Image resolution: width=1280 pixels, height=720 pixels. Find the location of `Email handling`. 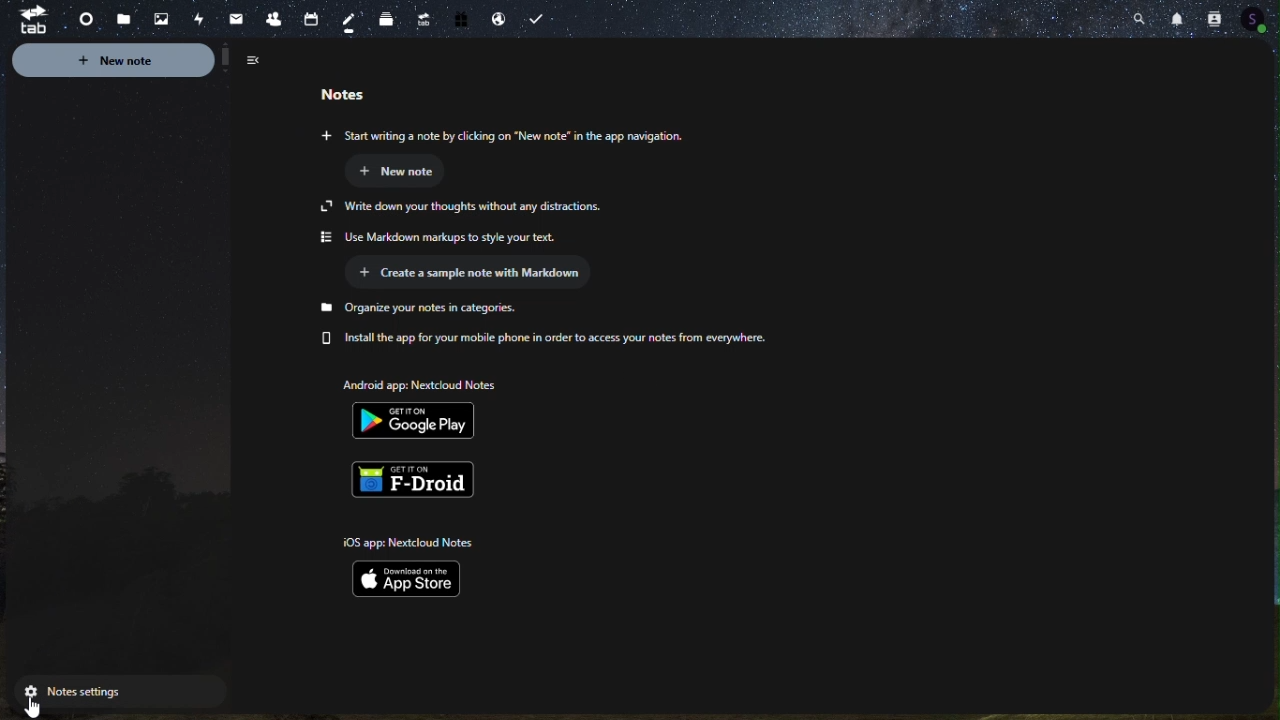

Email handling is located at coordinates (497, 21).